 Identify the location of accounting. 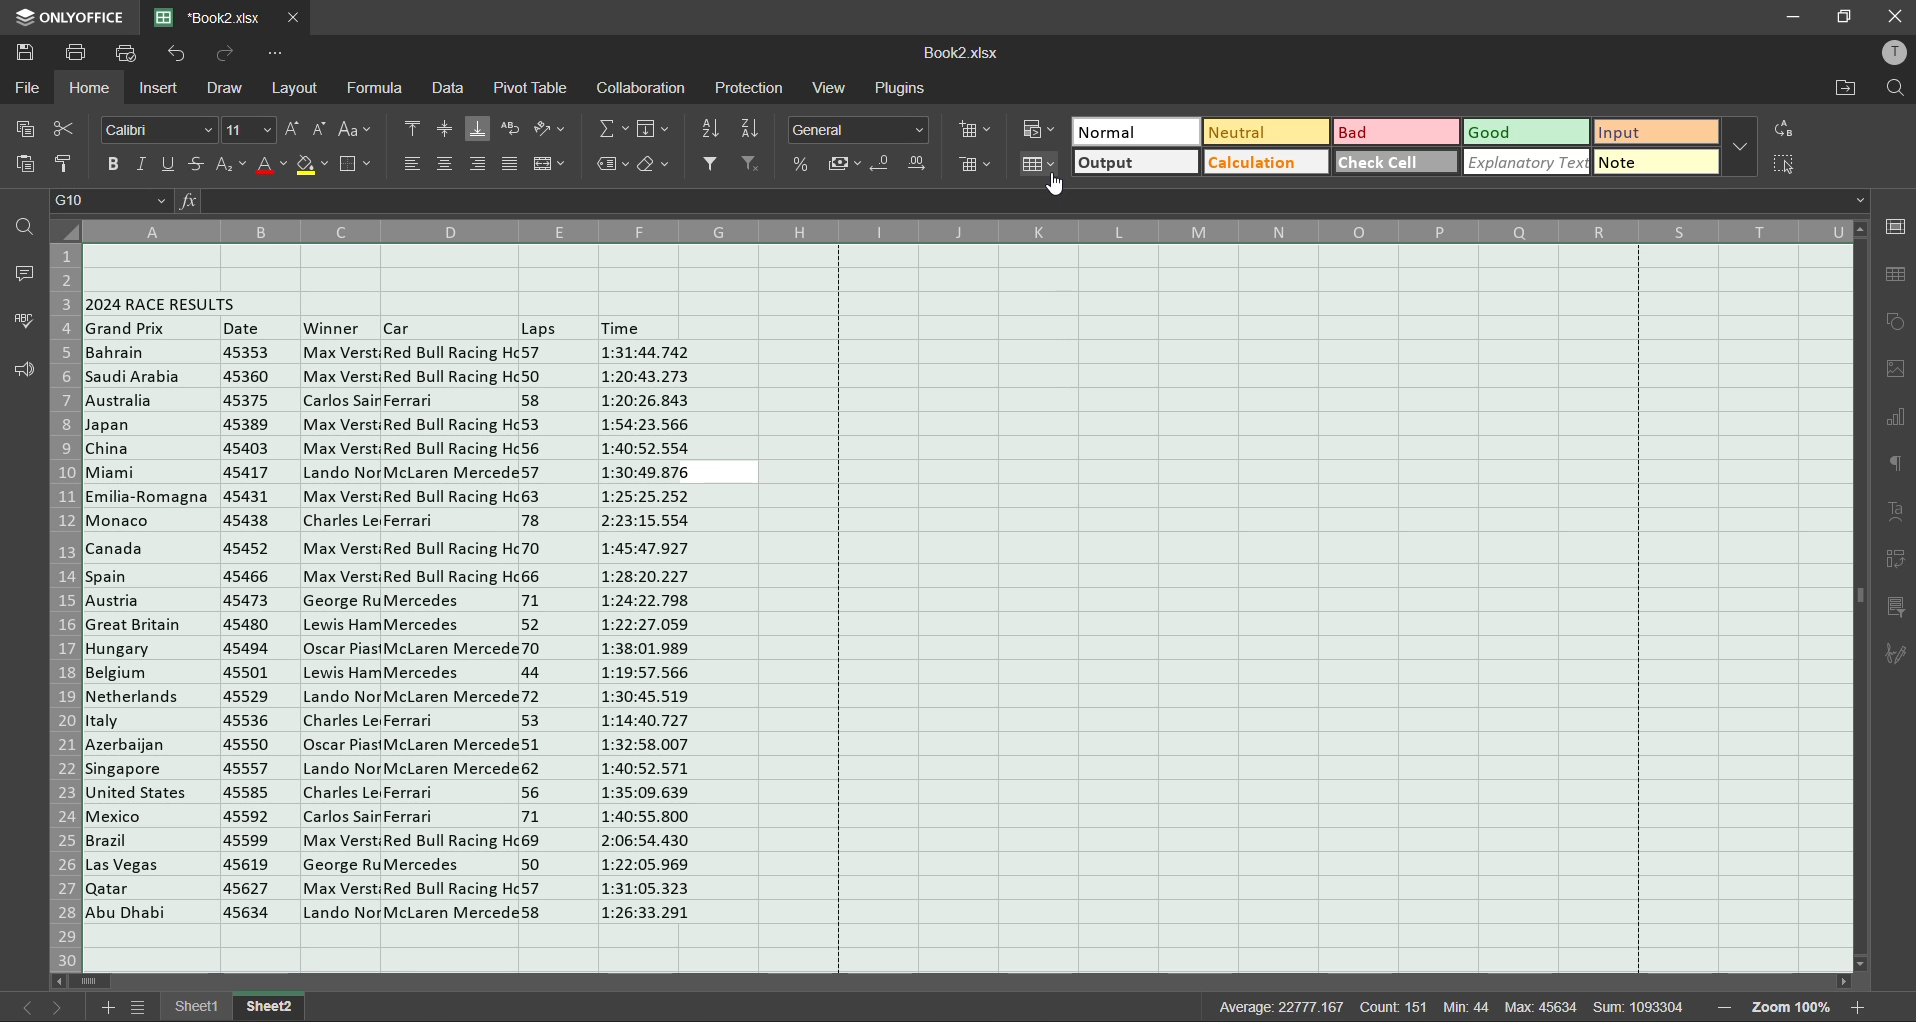
(846, 162).